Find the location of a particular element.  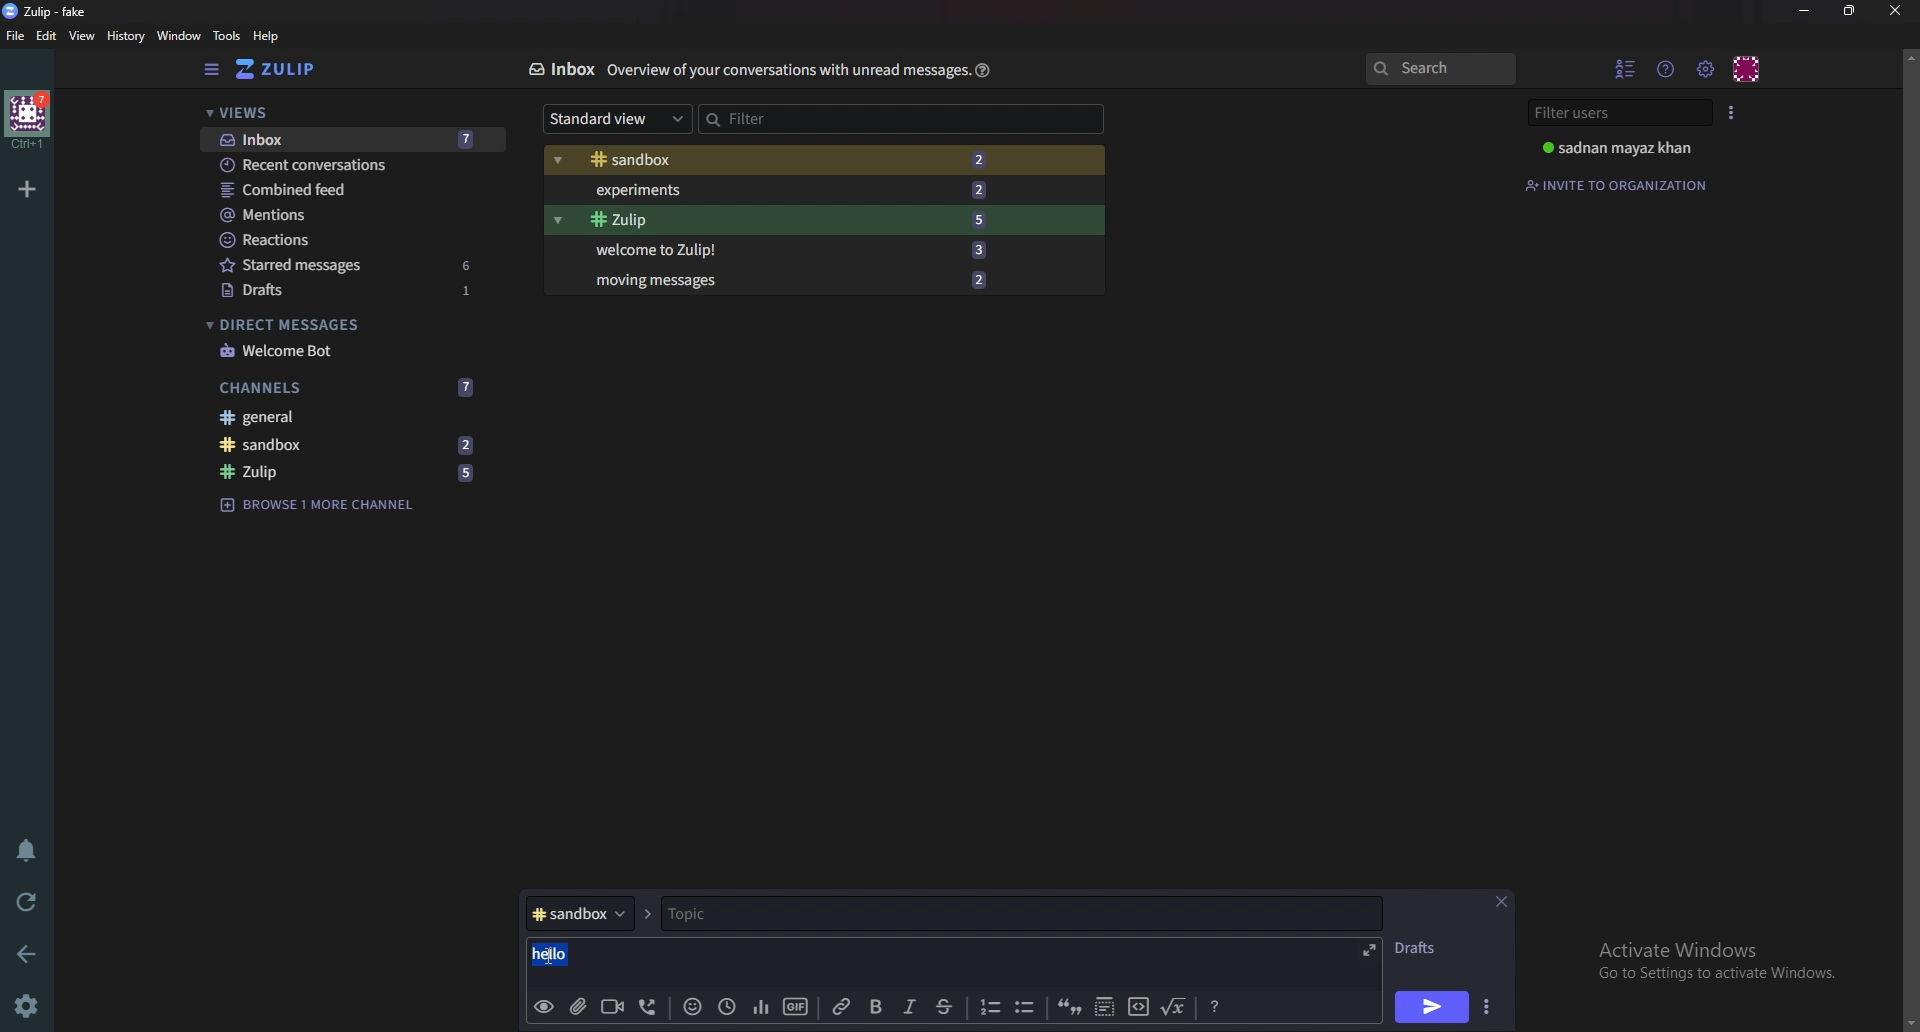

sadnan mayaz khan is located at coordinates (1619, 148).